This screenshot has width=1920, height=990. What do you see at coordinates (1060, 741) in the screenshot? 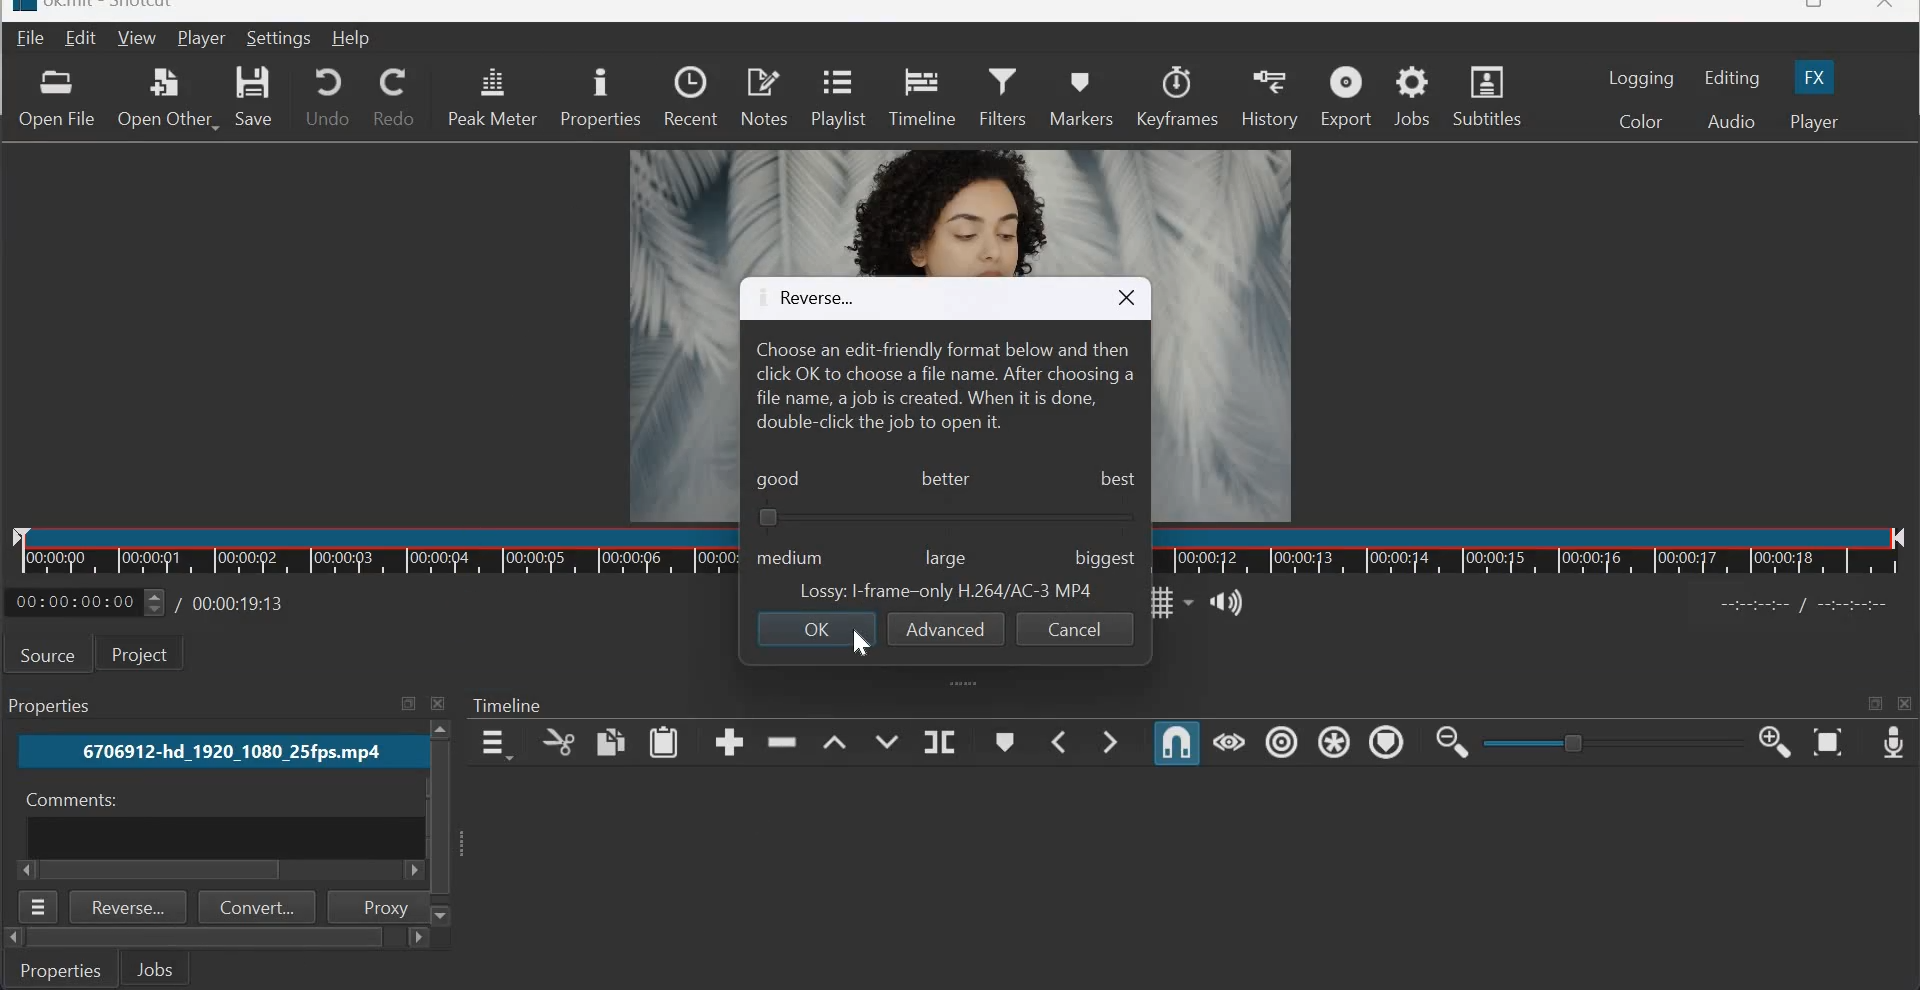
I see `Previous Marker` at bounding box center [1060, 741].